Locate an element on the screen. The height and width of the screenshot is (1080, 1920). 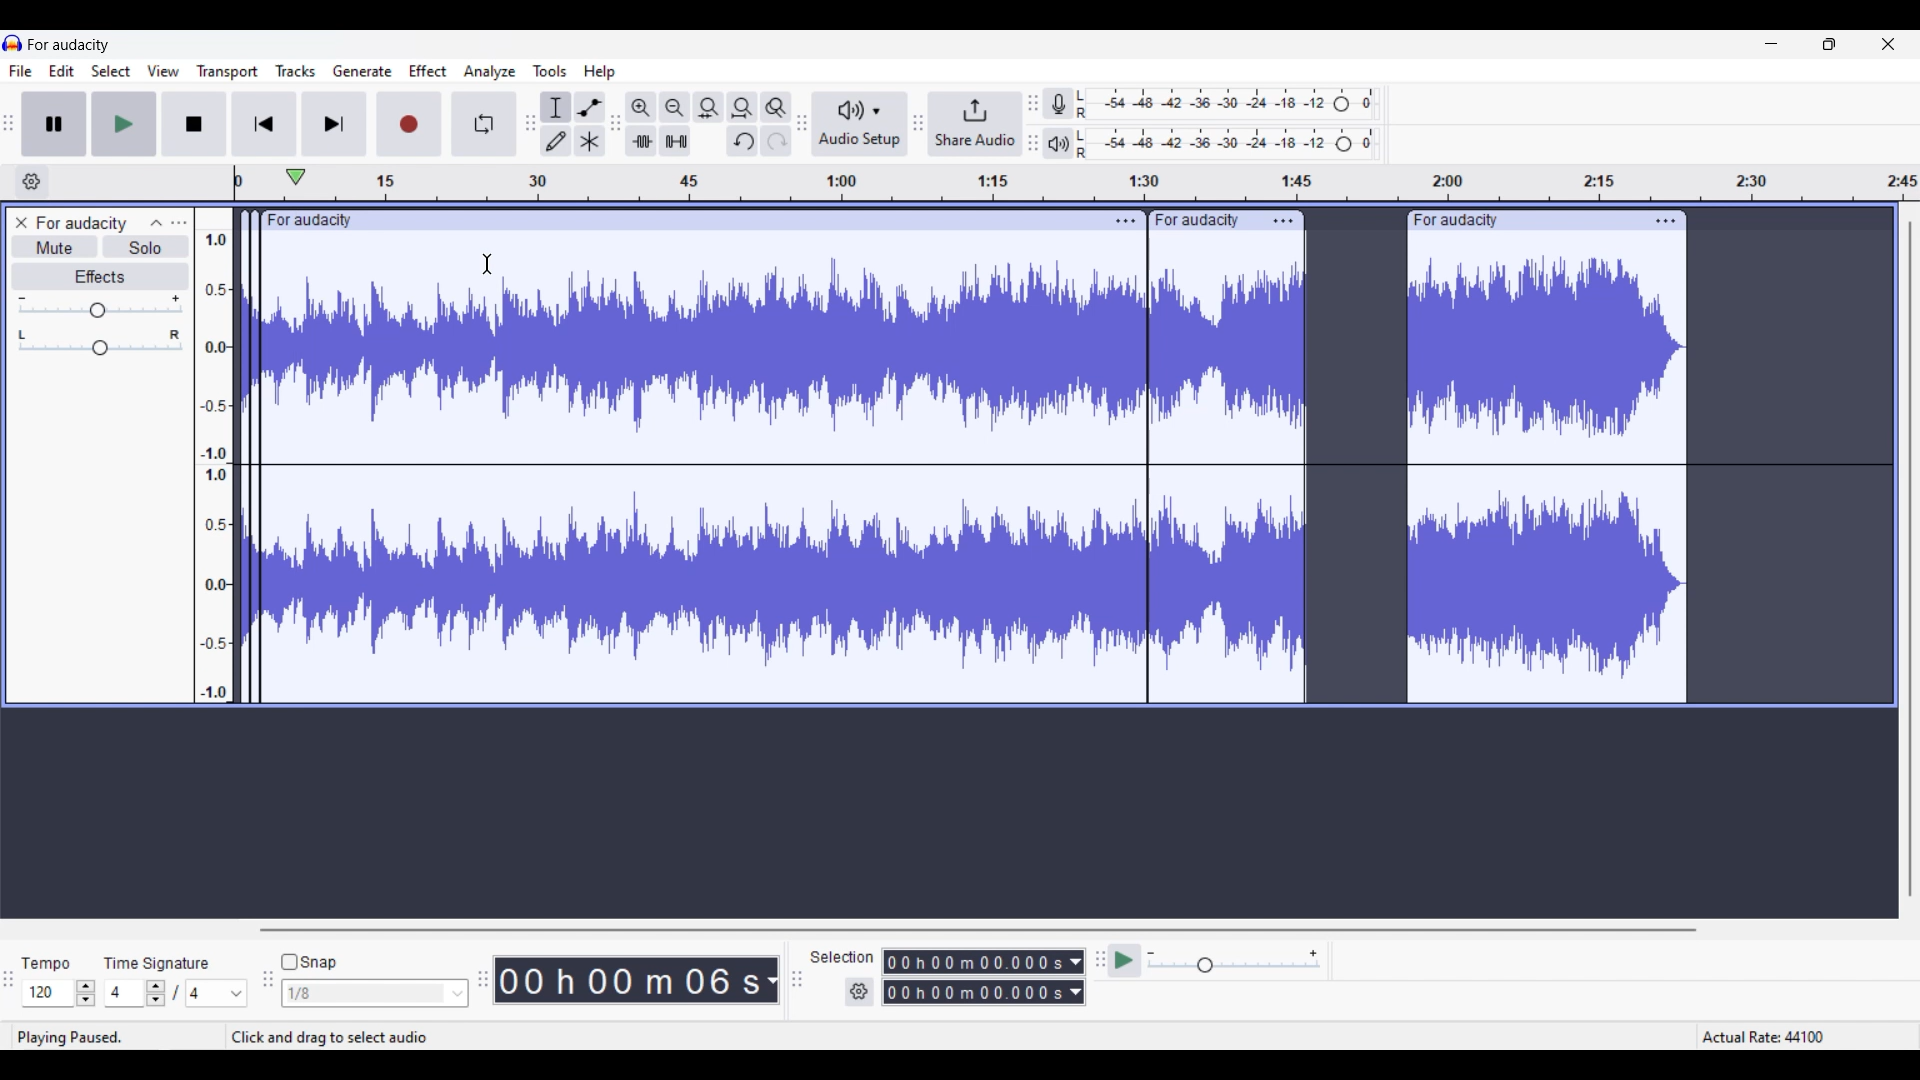
silence audio selection is located at coordinates (677, 140).